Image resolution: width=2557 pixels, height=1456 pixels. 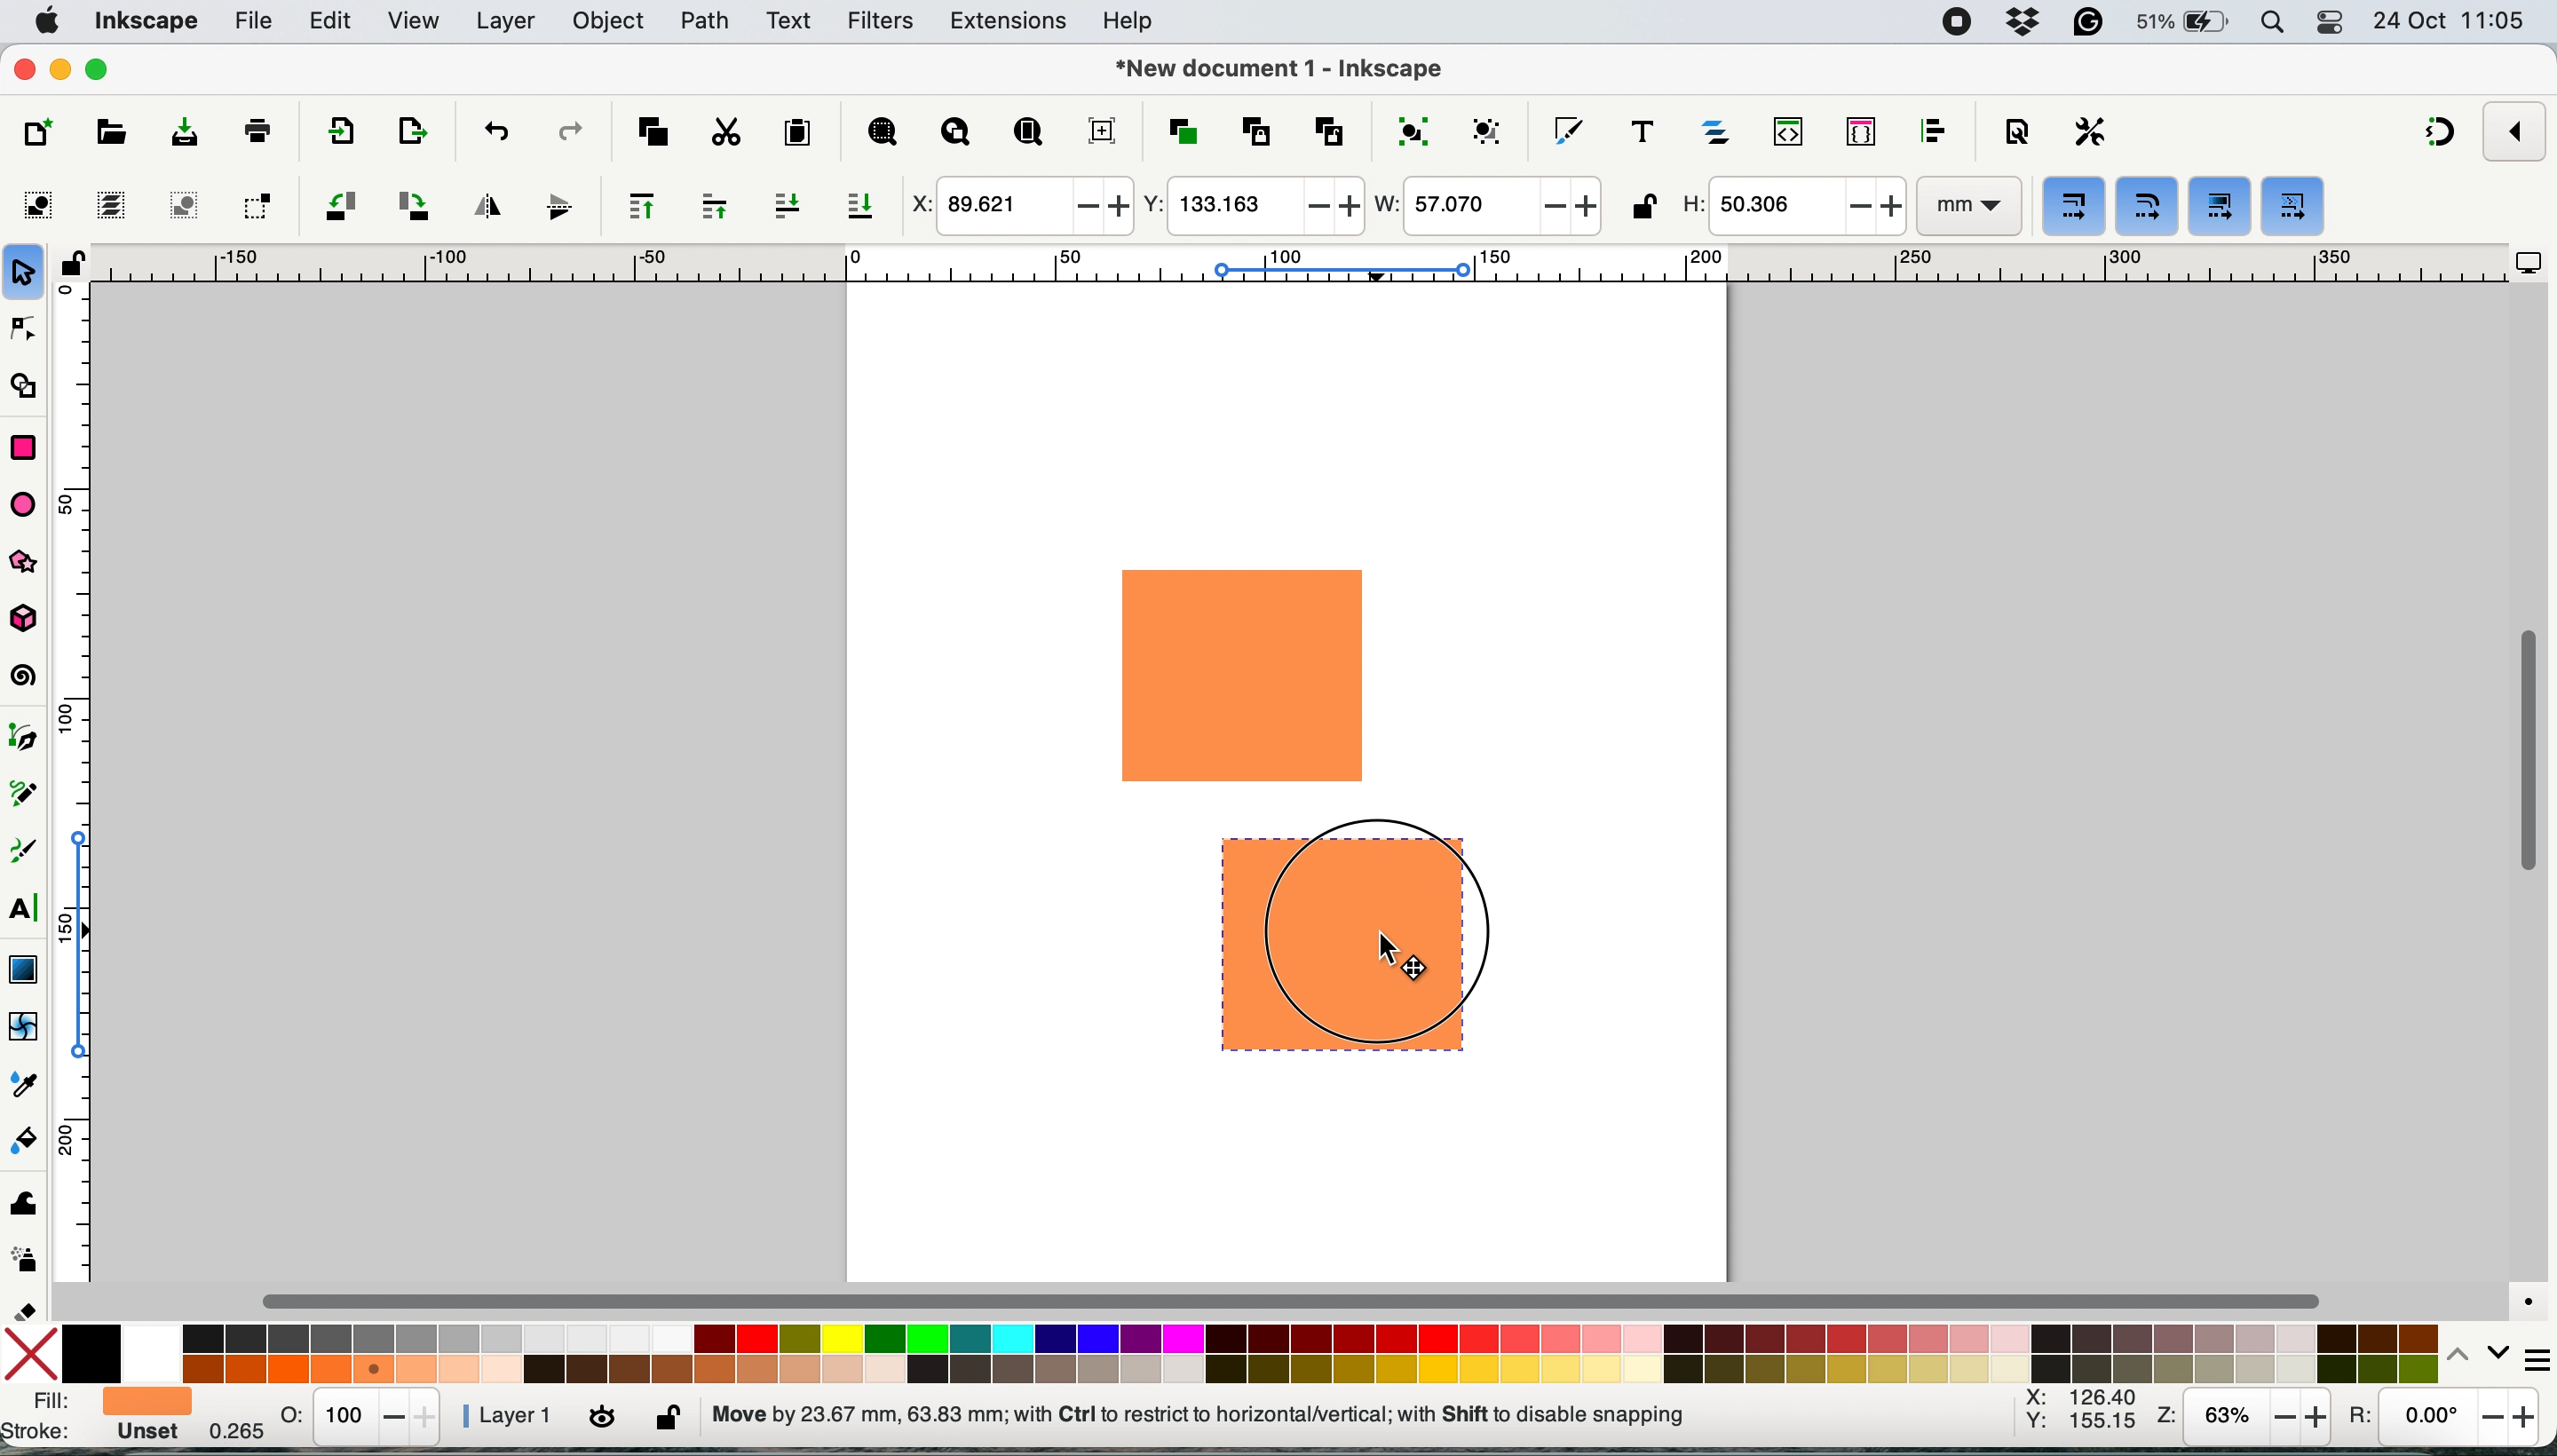 What do you see at coordinates (223, 1435) in the screenshot?
I see `0.265` at bounding box center [223, 1435].